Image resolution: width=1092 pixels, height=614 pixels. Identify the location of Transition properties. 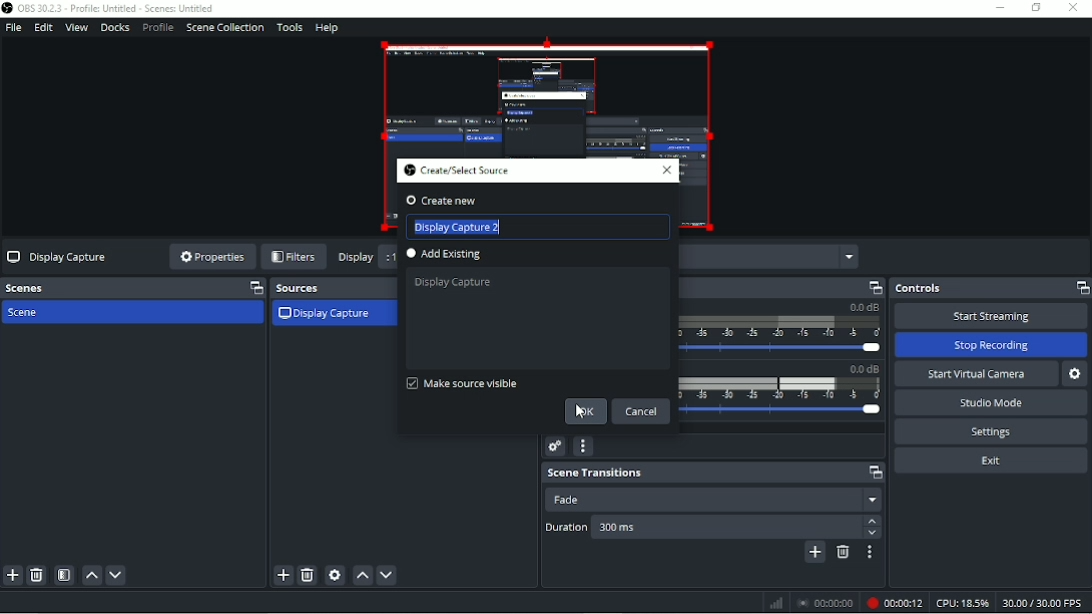
(867, 553).